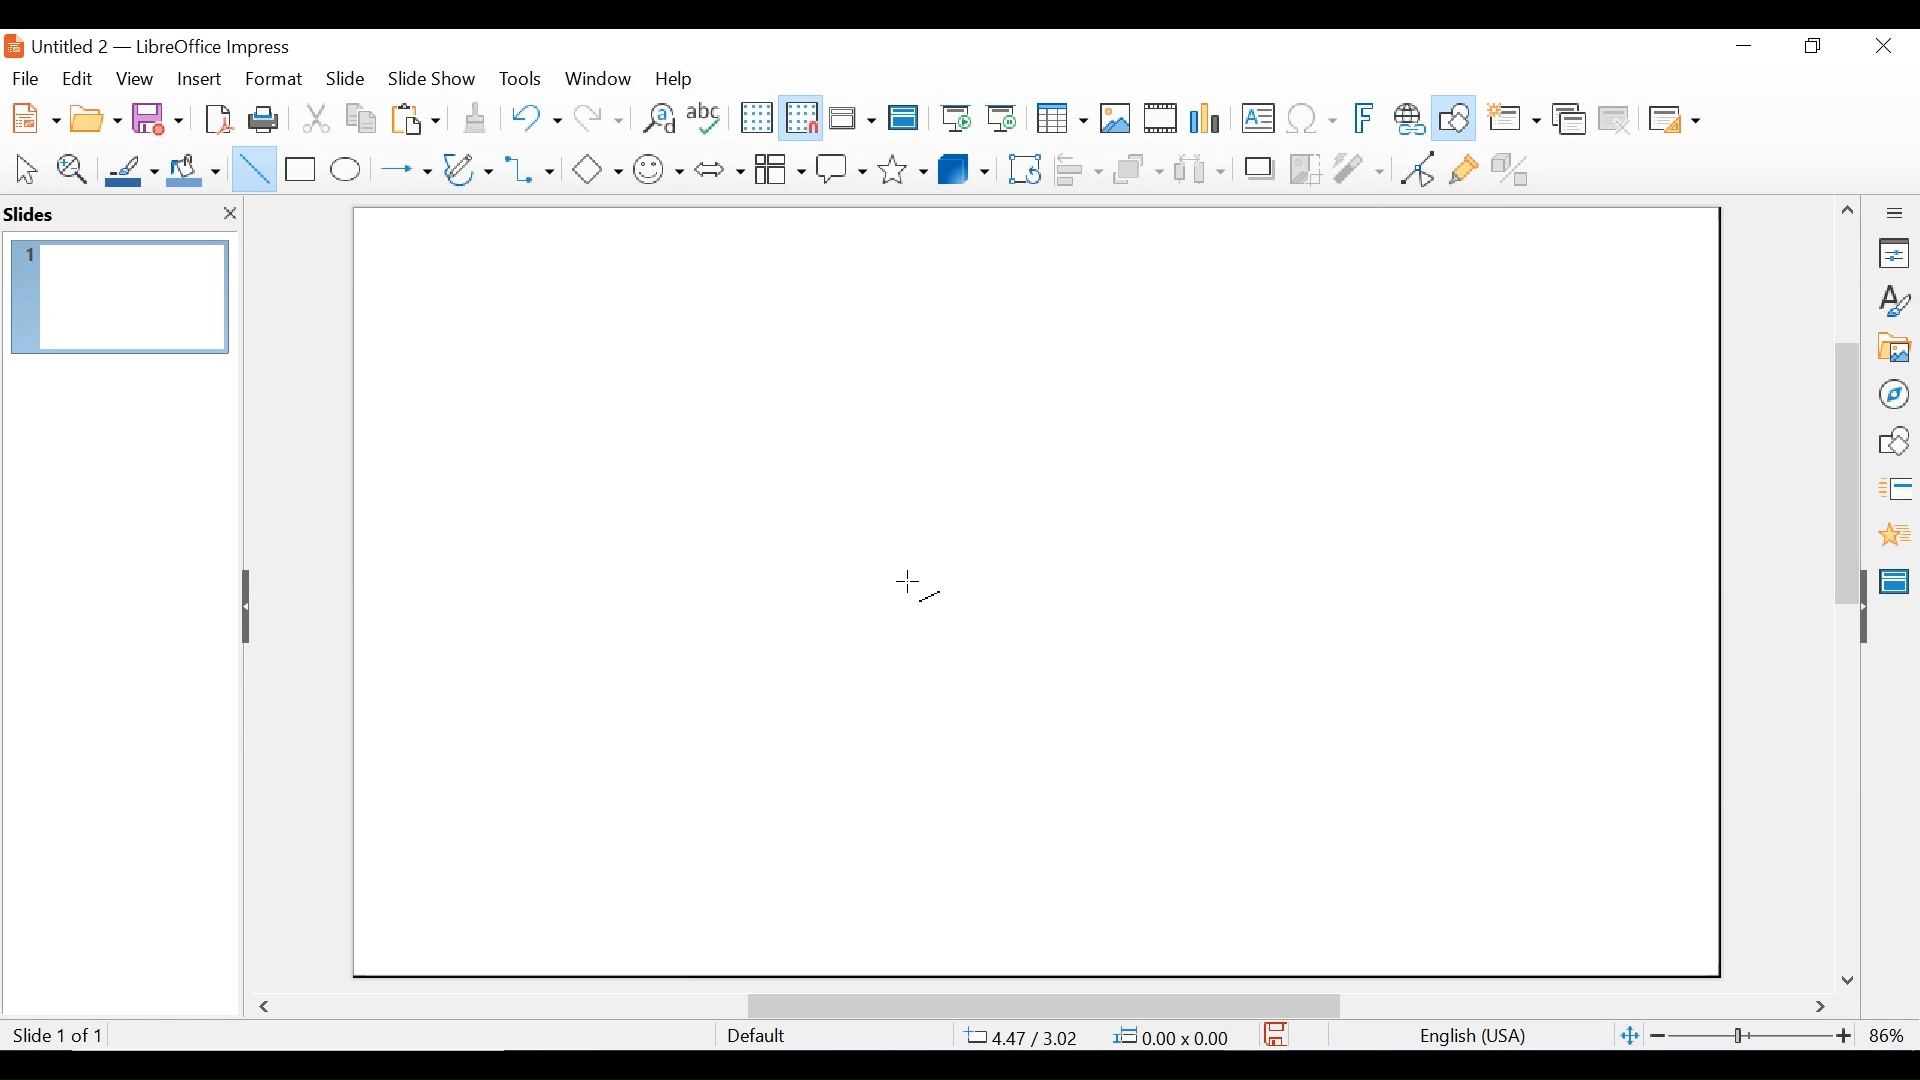  What do you see at coordinates (1312, 120) in the screenshot?
I see `Insert Special Characters` at bounding box center [1312, 120].